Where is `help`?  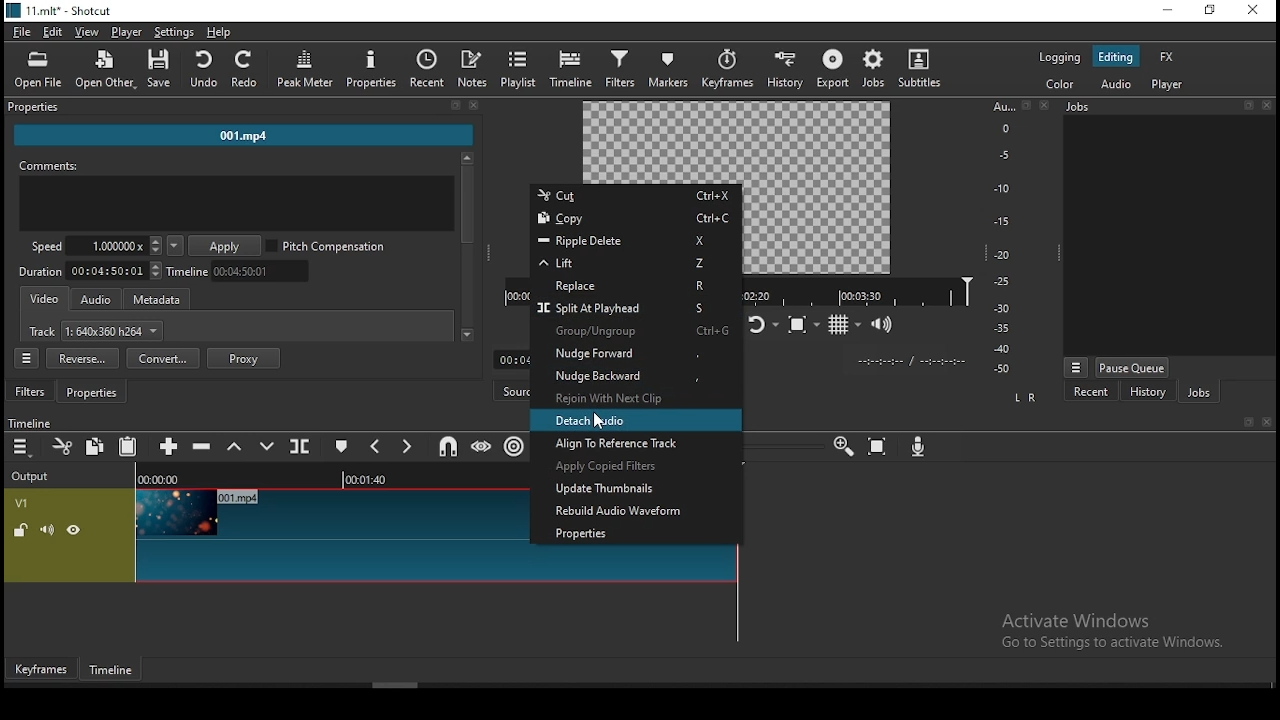 help is located at coordinates (220, 32).